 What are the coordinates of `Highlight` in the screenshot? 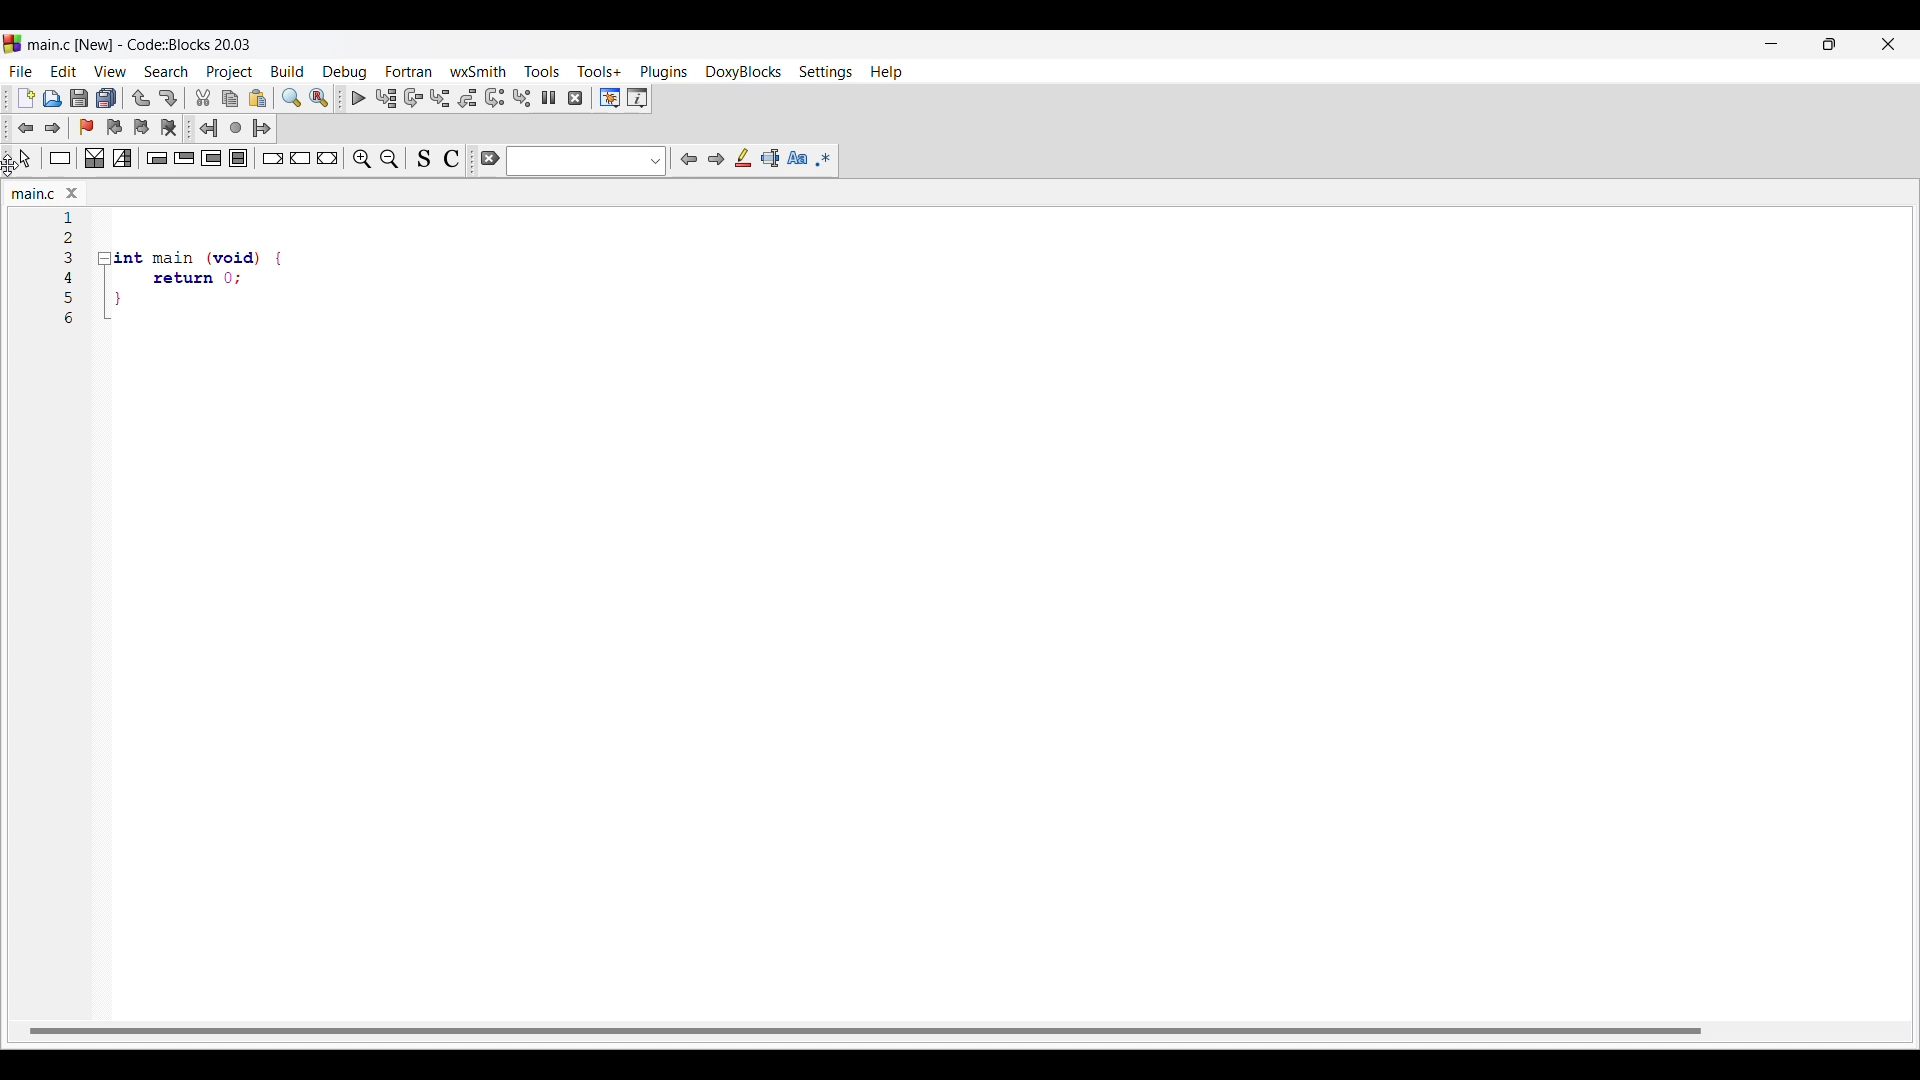 It's located at (743, 158).